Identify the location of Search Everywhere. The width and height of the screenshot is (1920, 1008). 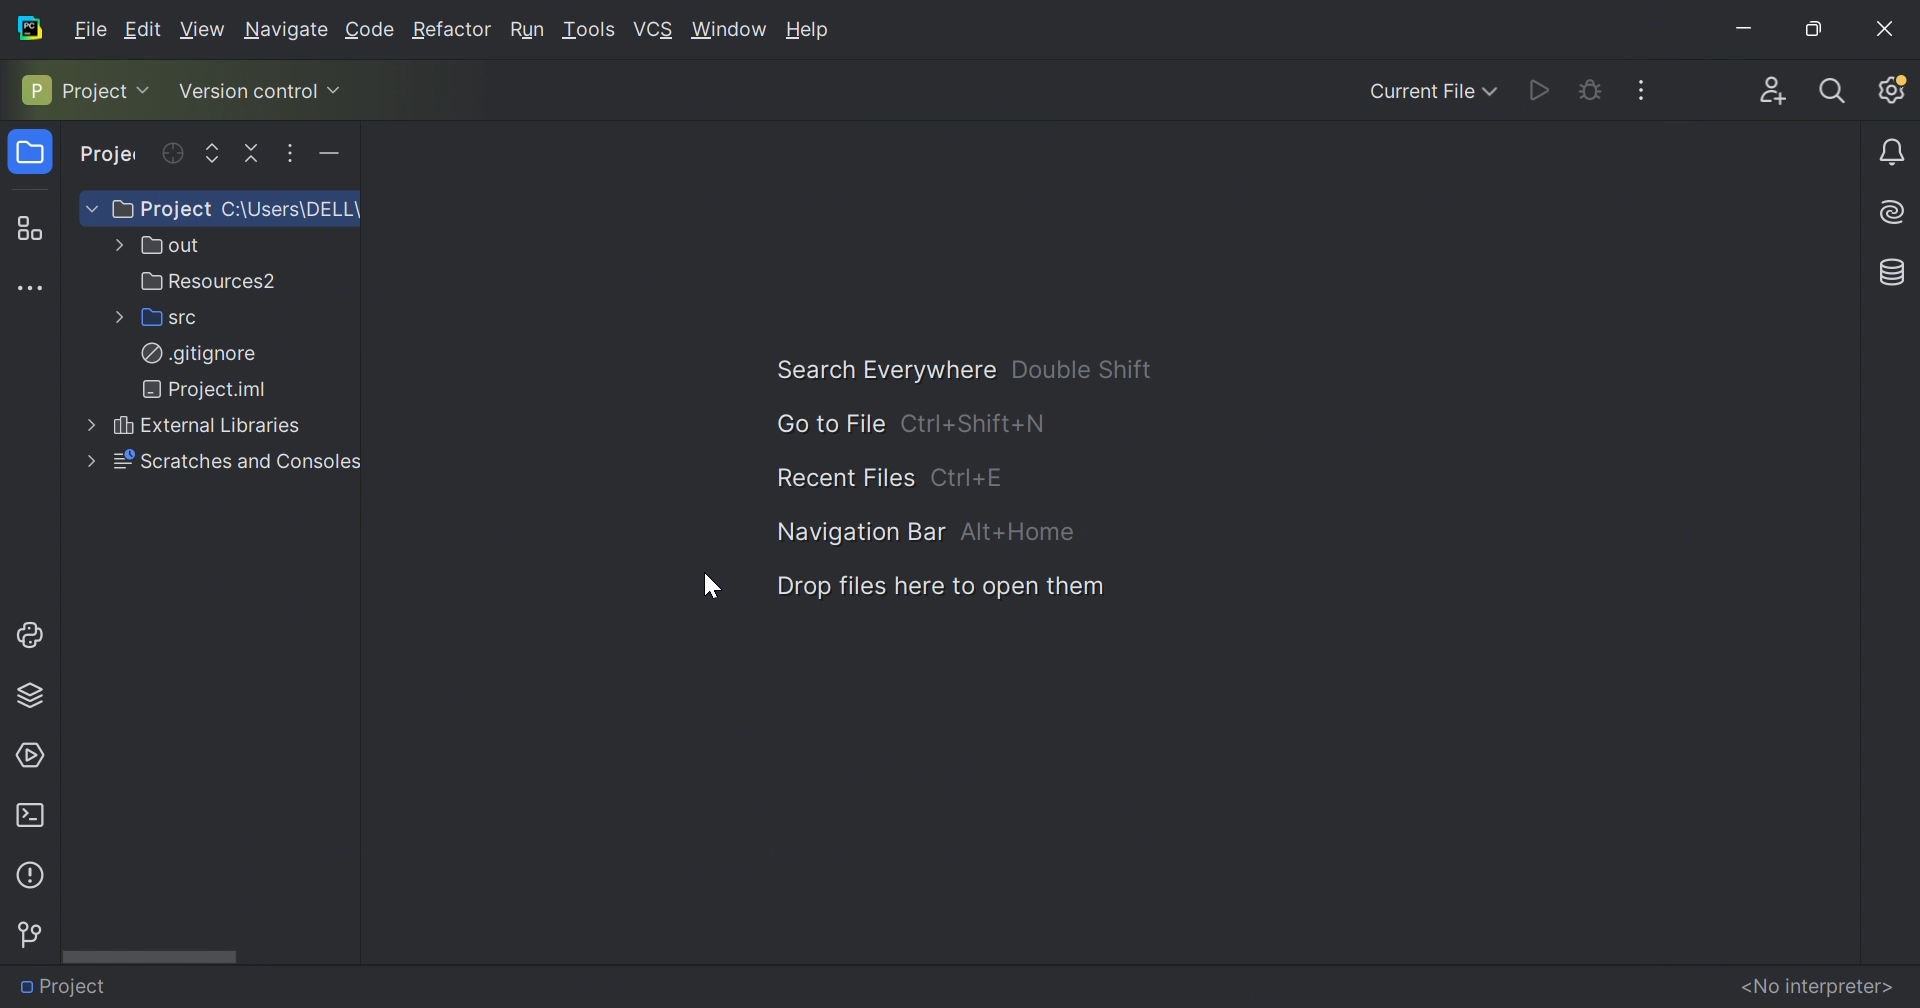
(1833, 89).